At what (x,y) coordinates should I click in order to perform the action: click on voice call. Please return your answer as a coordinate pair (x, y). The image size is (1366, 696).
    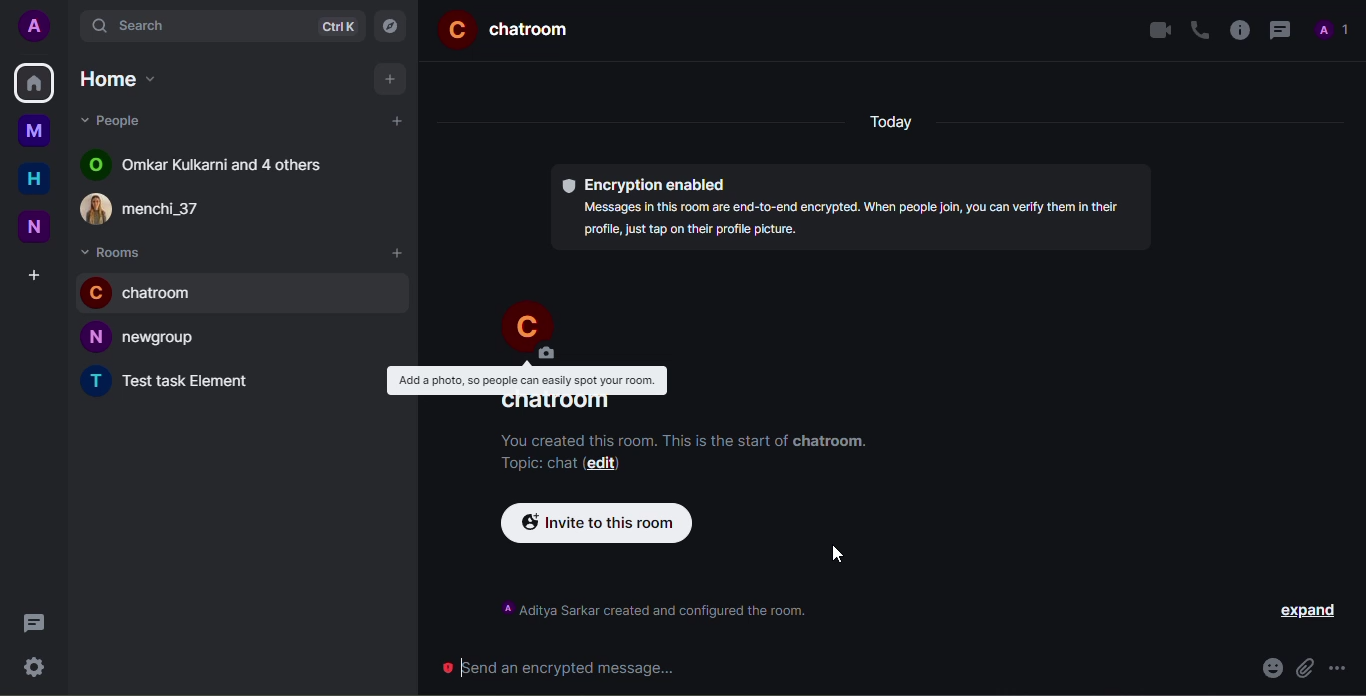
    Looking at the image, I should click on (1199, 30).